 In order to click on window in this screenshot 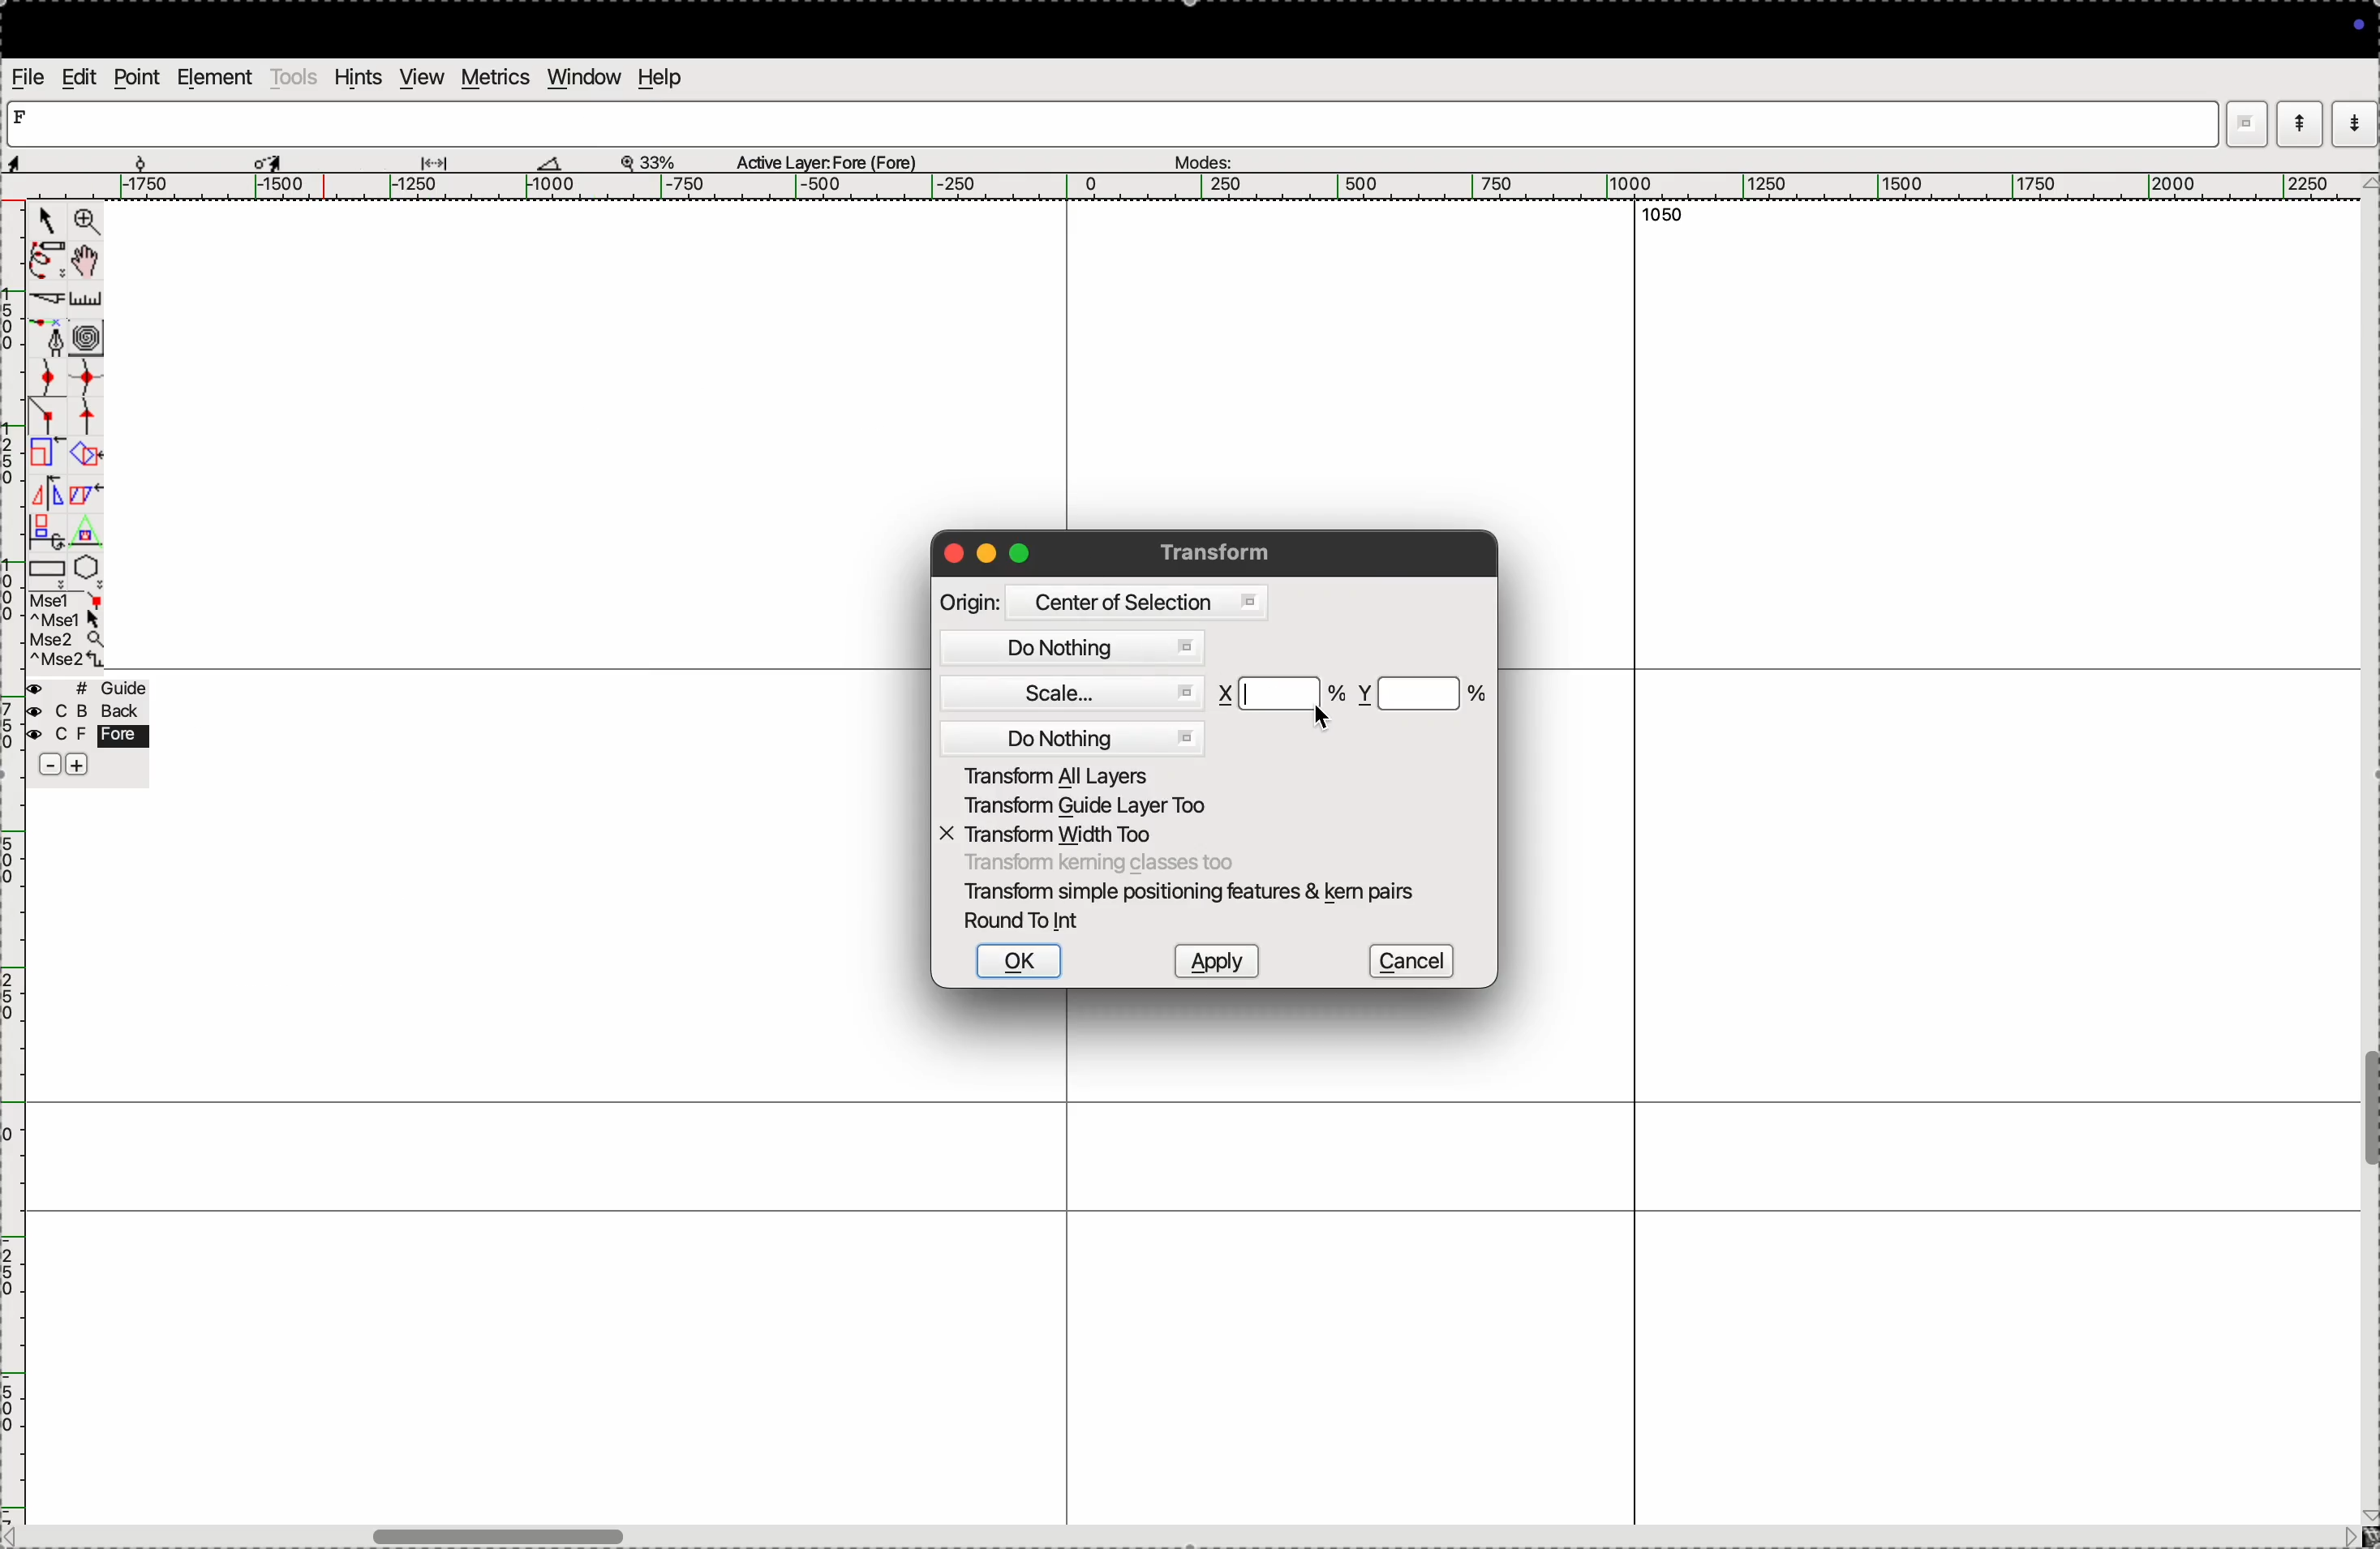, I will do `click(585, 77)`.